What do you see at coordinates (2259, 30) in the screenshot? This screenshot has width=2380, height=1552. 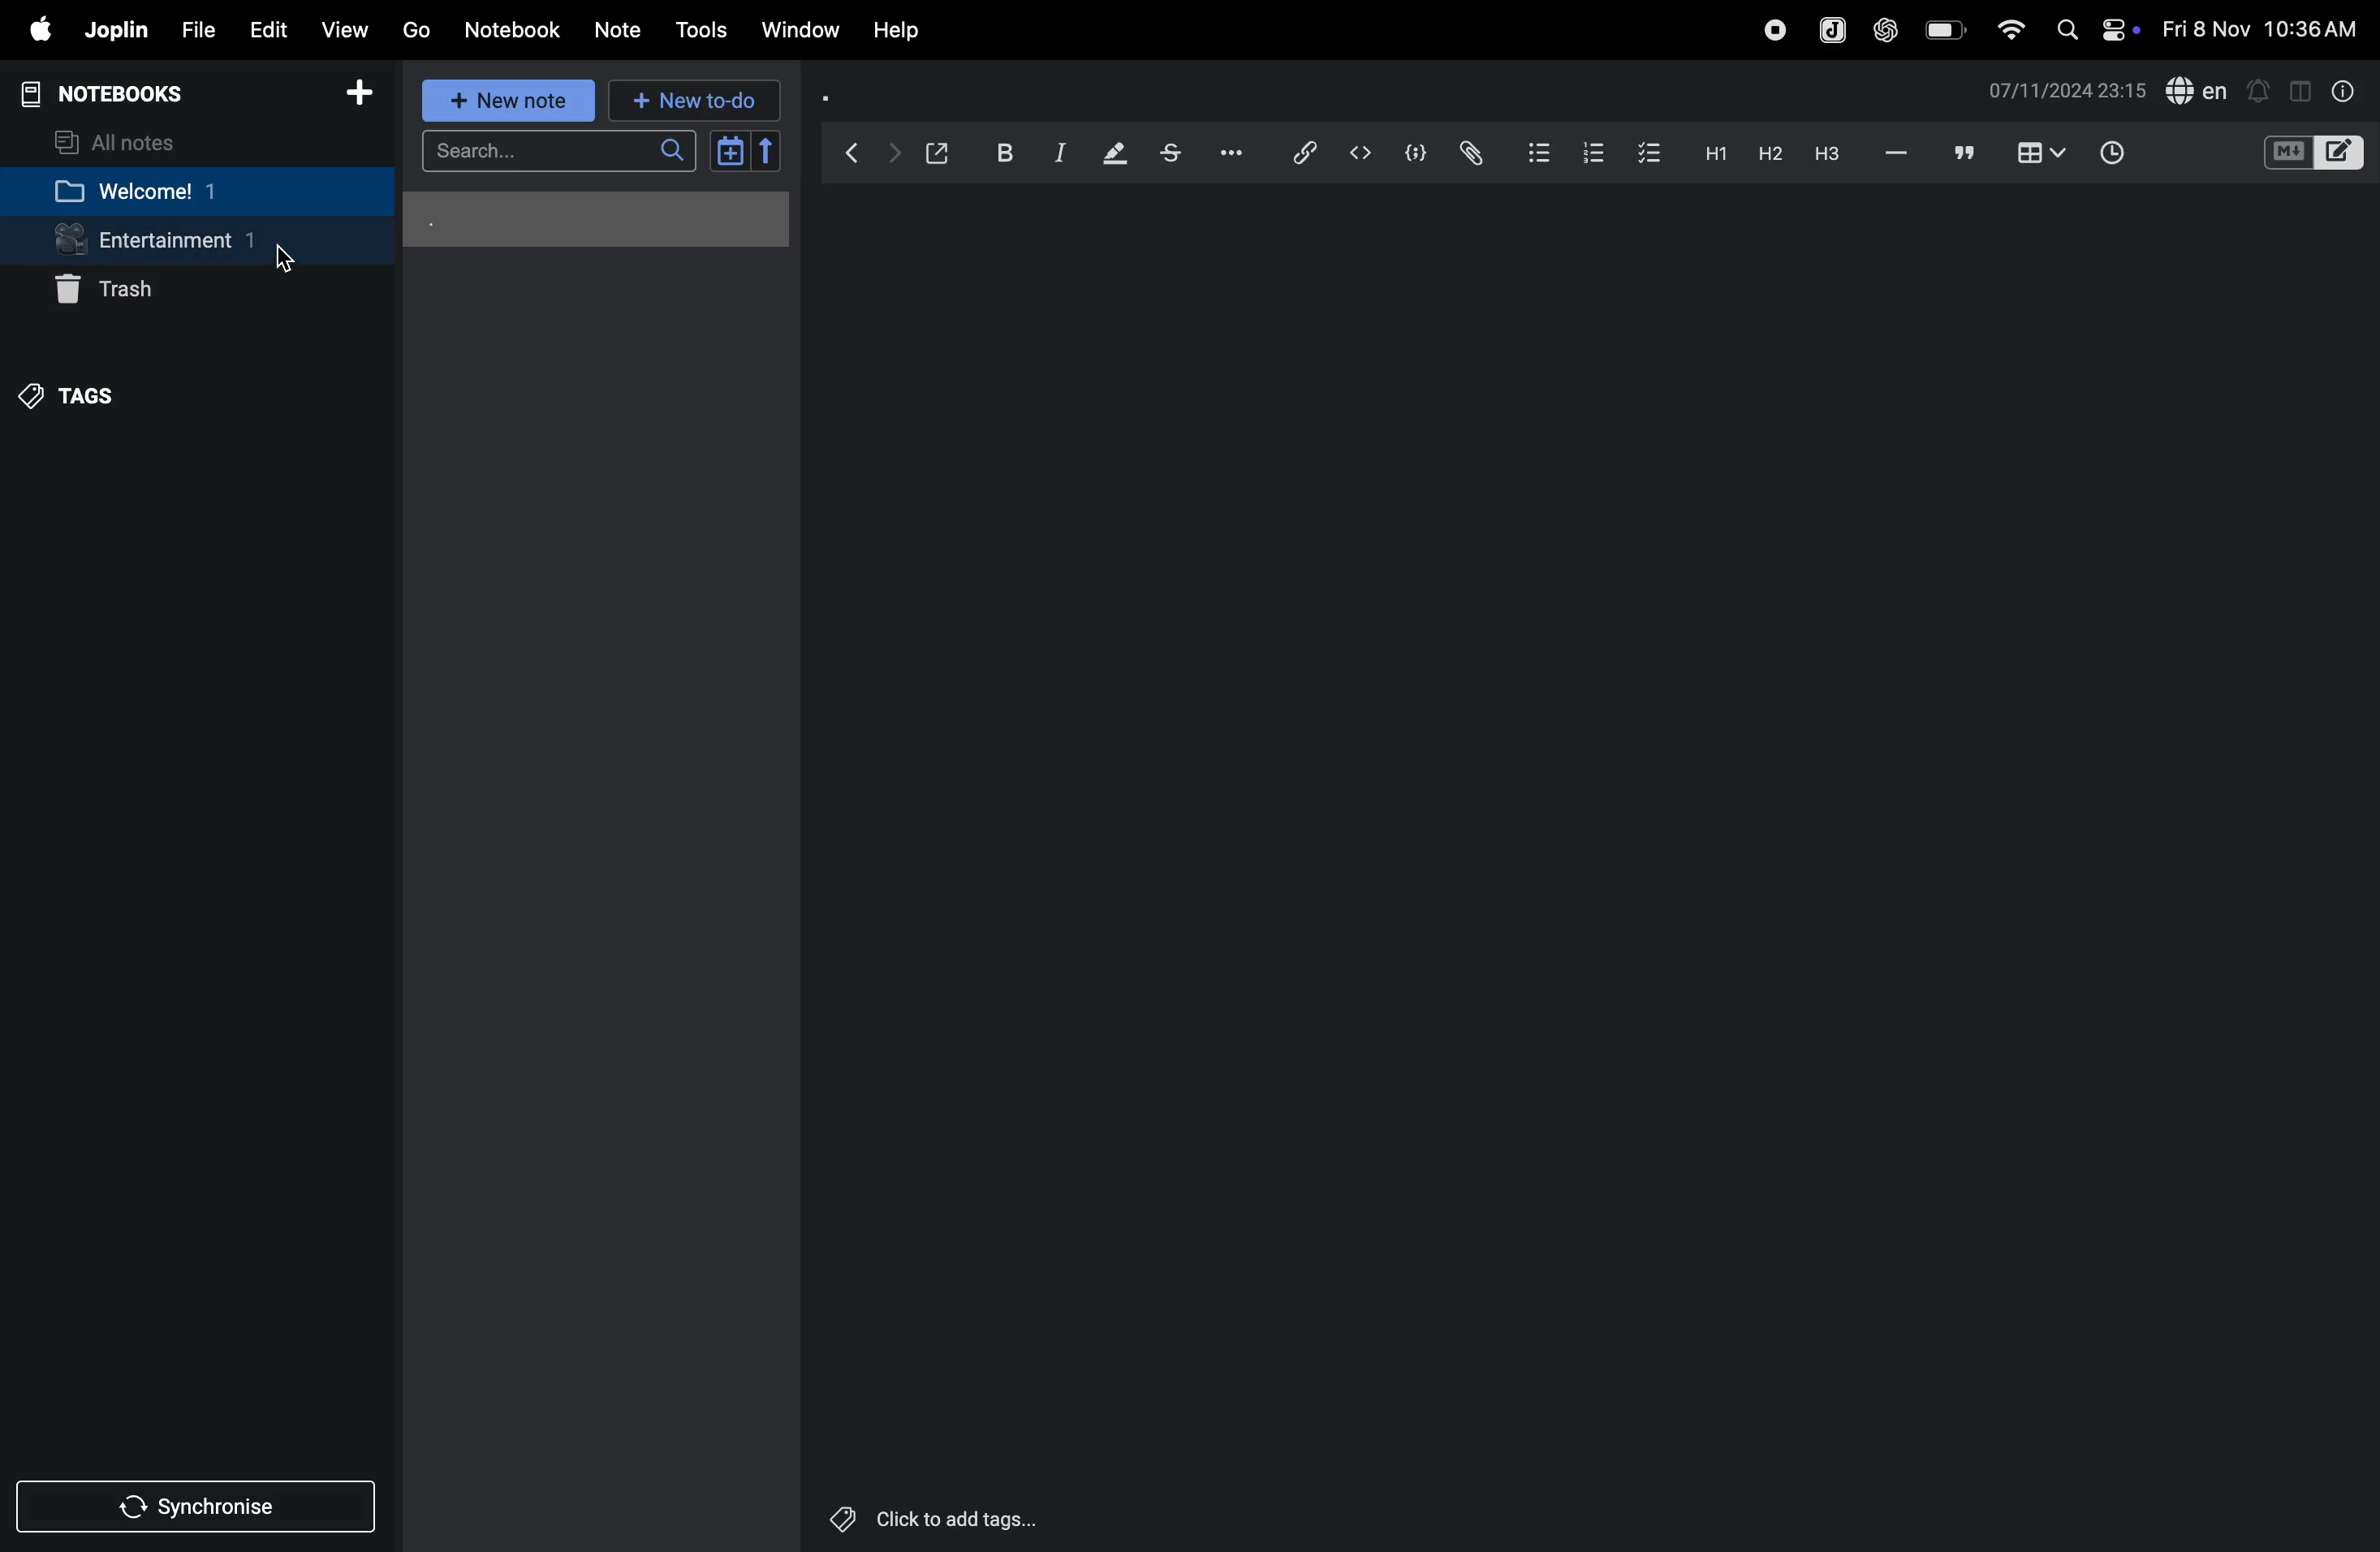 I see `time and date` at bounding box center [2259, 30].